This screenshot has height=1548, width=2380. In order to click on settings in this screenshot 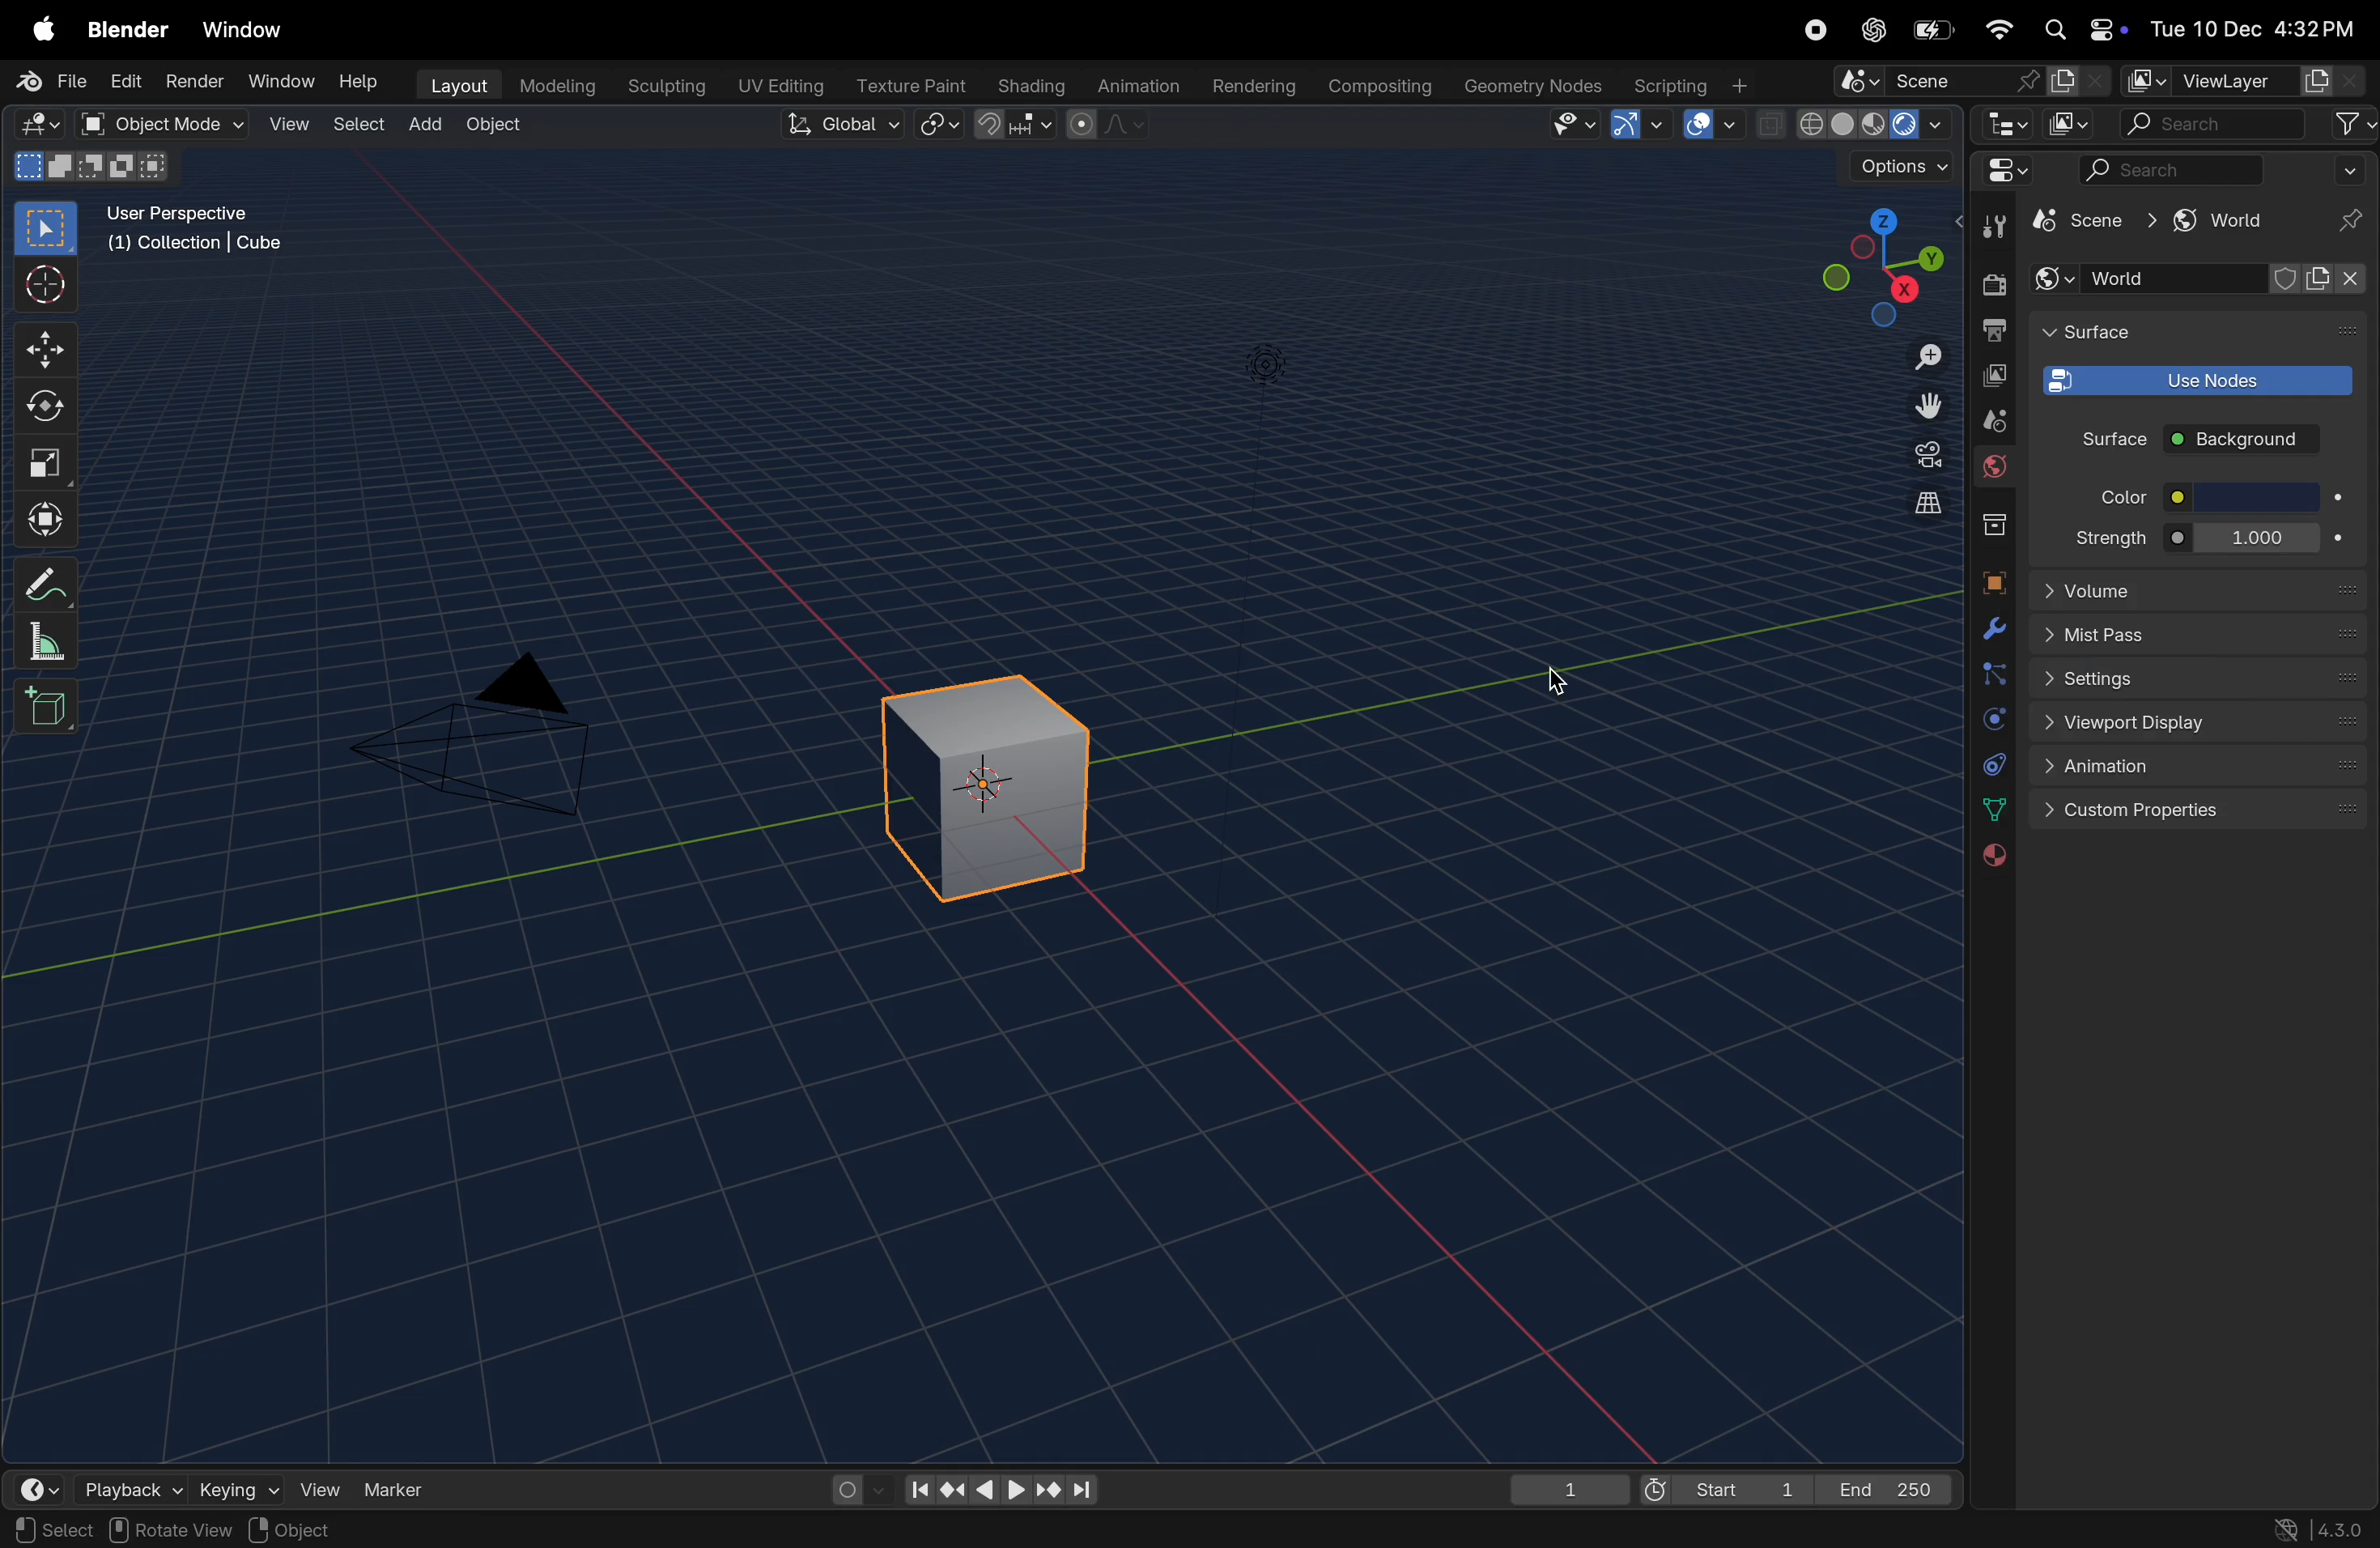, I will do `click(2201, 677)`.